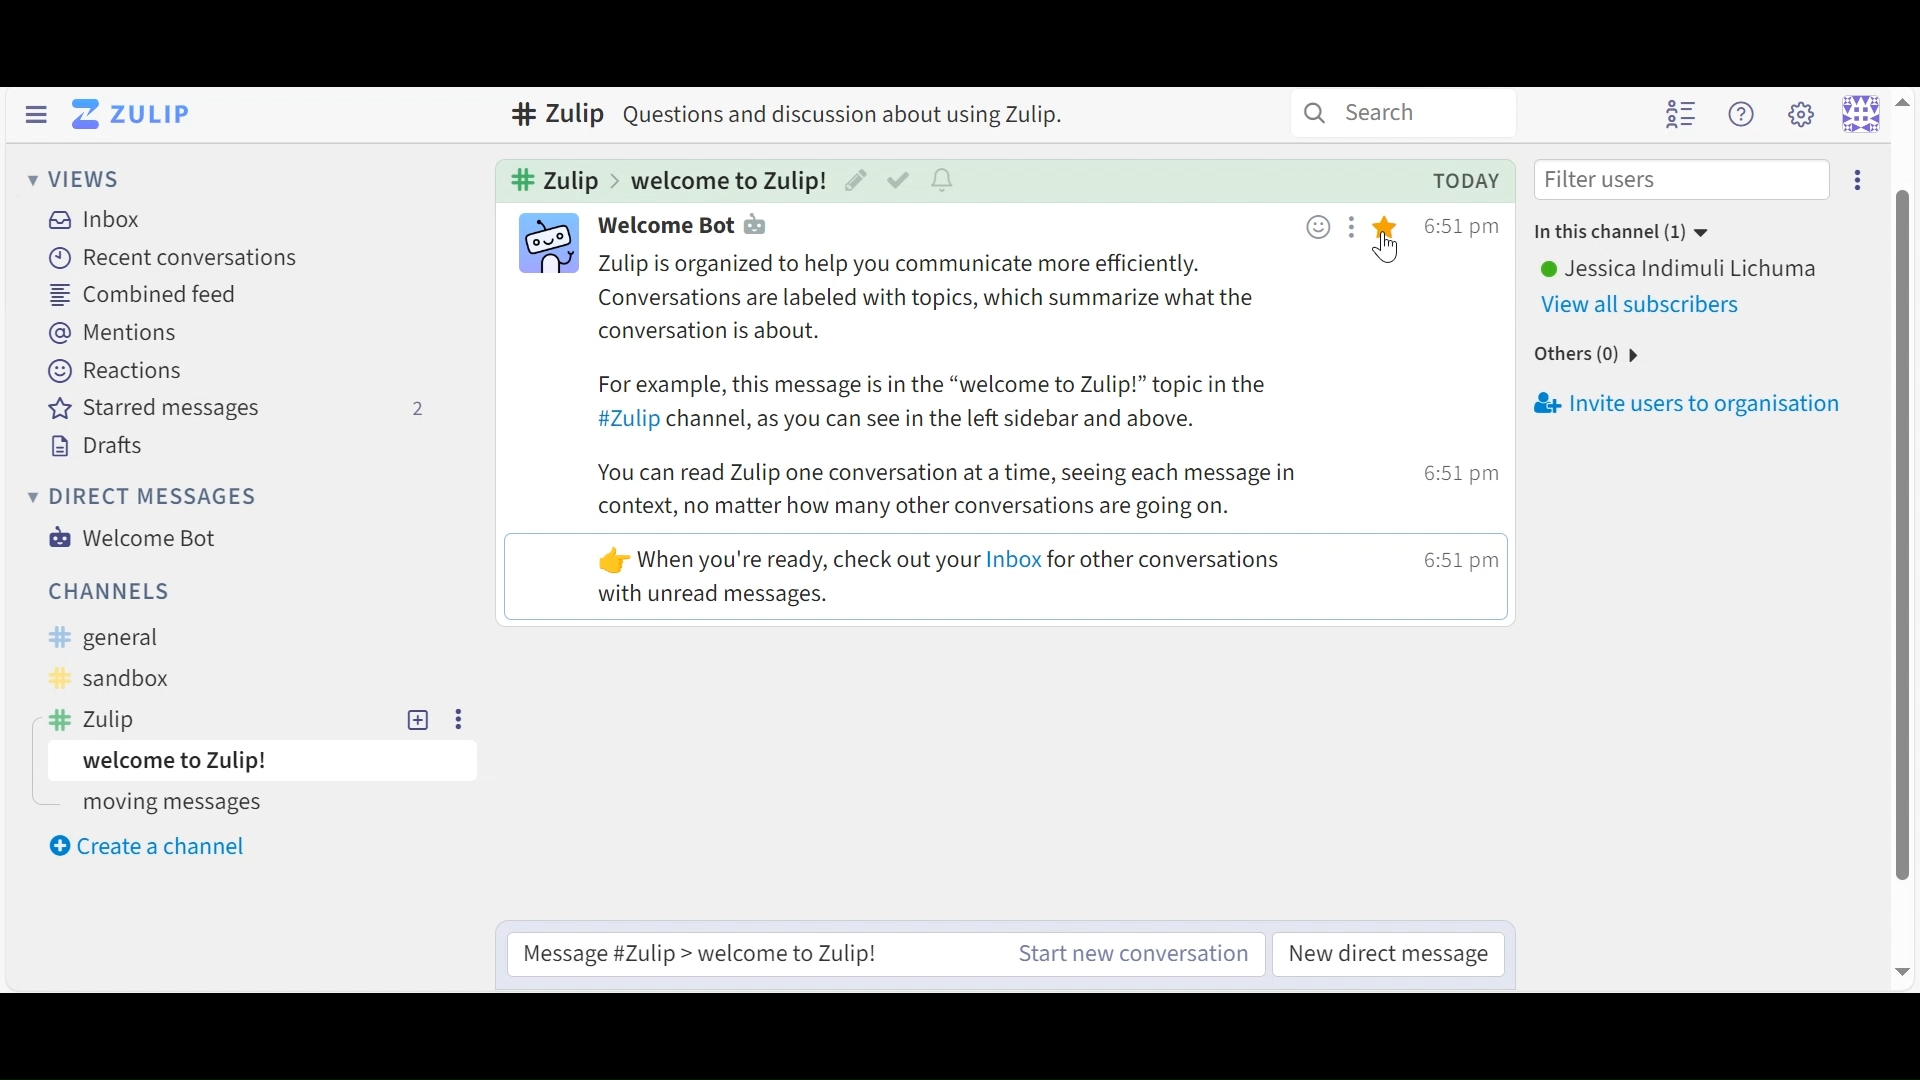  Describe the element at coordinates (1908, 529) in the screenshot. I see `scroll bar` at that location.